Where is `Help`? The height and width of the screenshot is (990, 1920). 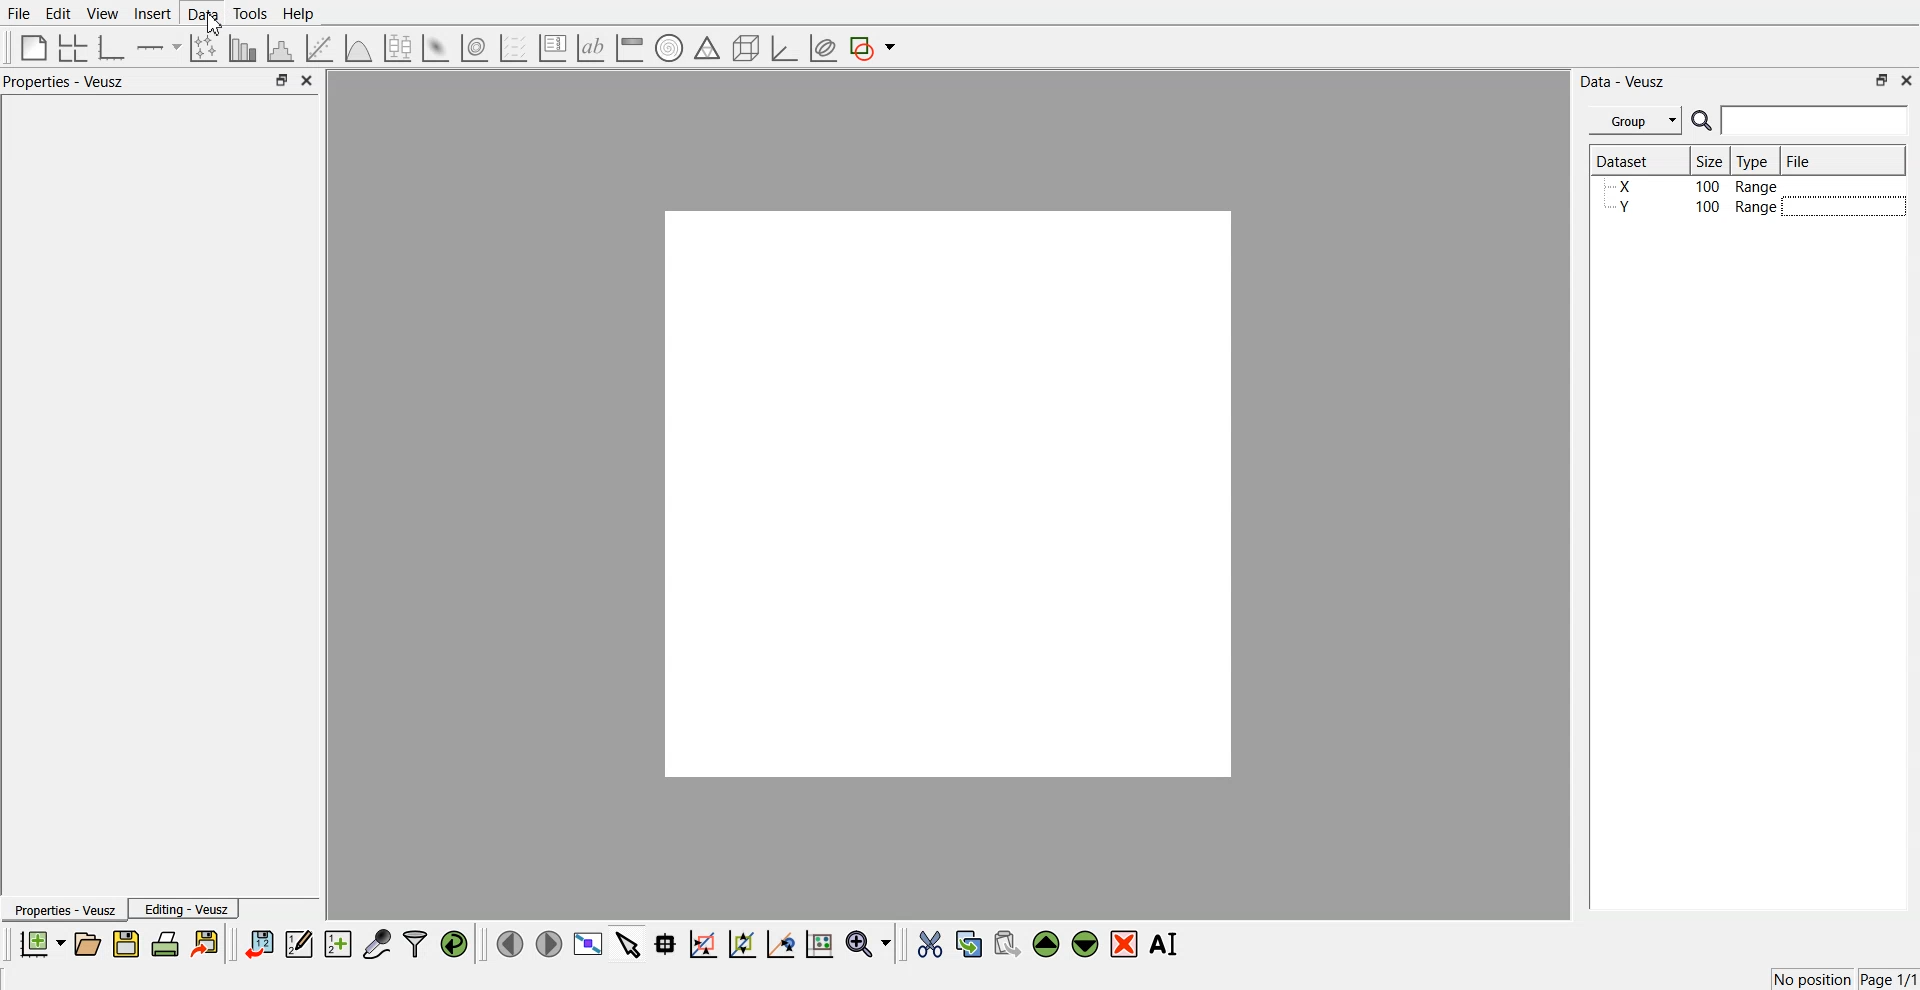
Help is located at coordinates (299, 14).